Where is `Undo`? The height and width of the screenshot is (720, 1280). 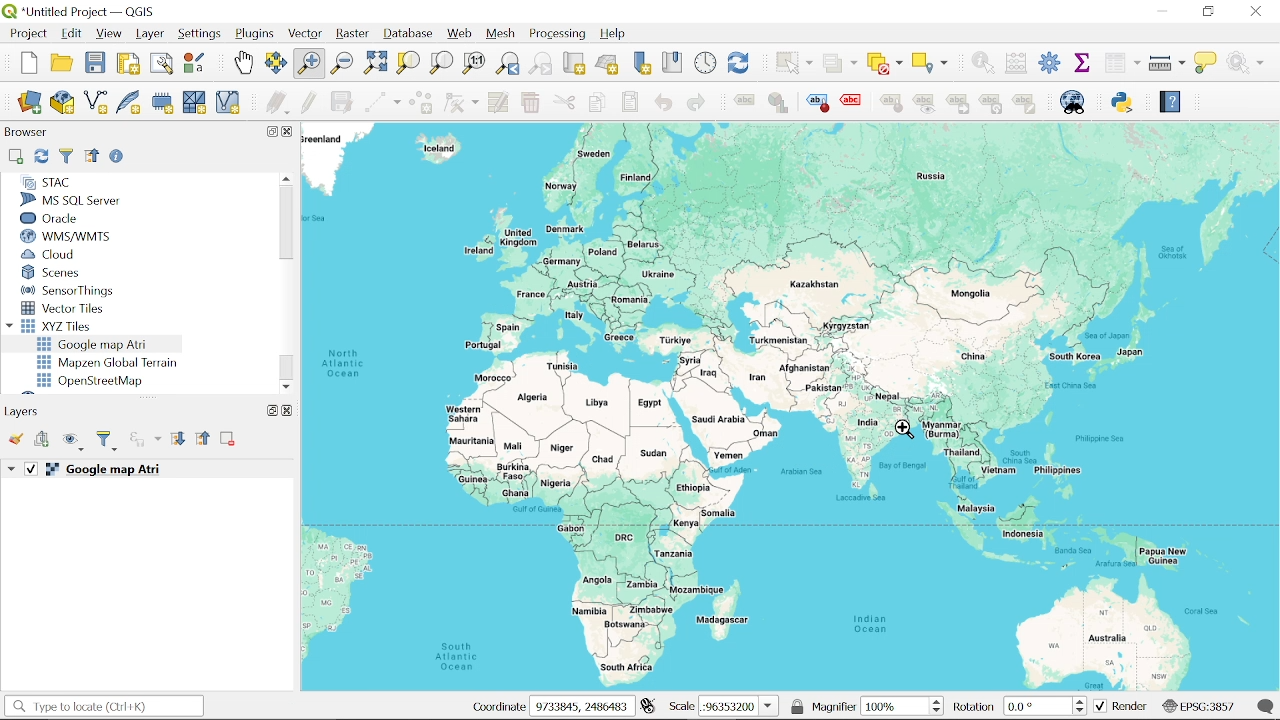 Undo is located at coordinates (663, 103).